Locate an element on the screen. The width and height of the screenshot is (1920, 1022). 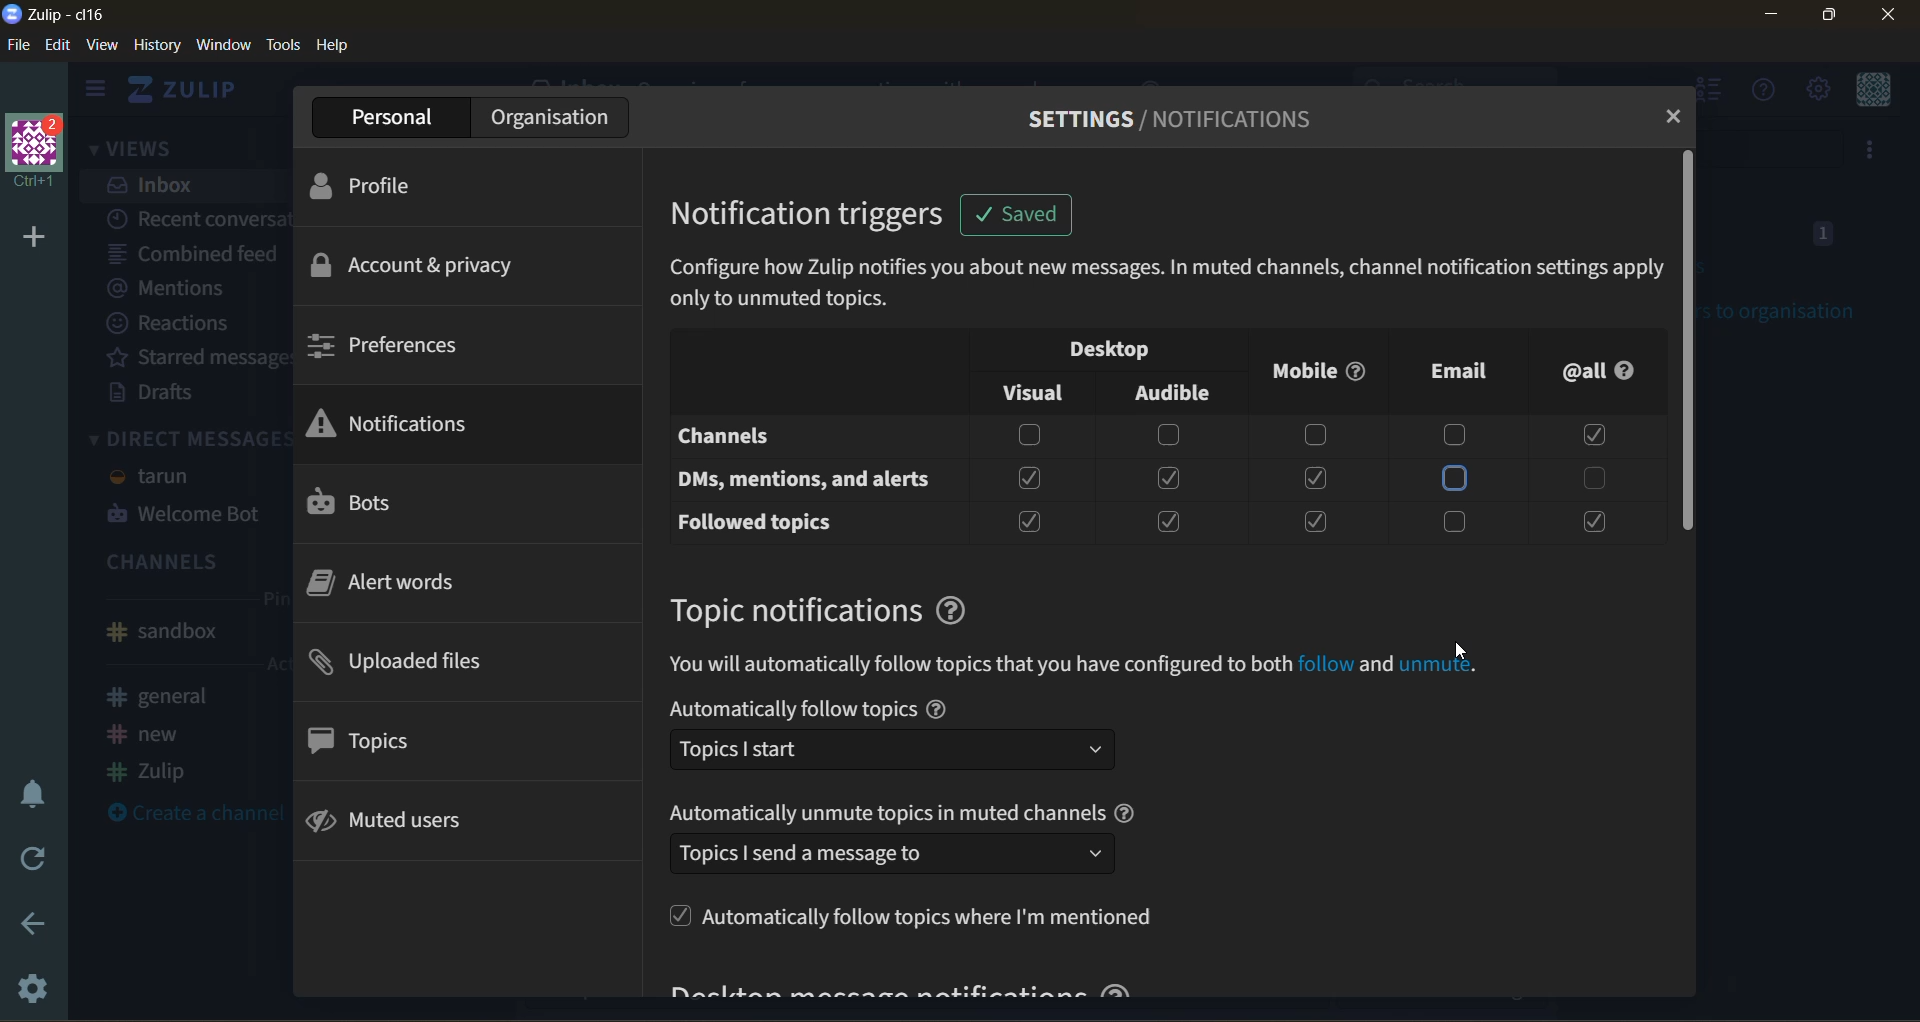
vertical scroll bar is located at coordinates (1690, 340).